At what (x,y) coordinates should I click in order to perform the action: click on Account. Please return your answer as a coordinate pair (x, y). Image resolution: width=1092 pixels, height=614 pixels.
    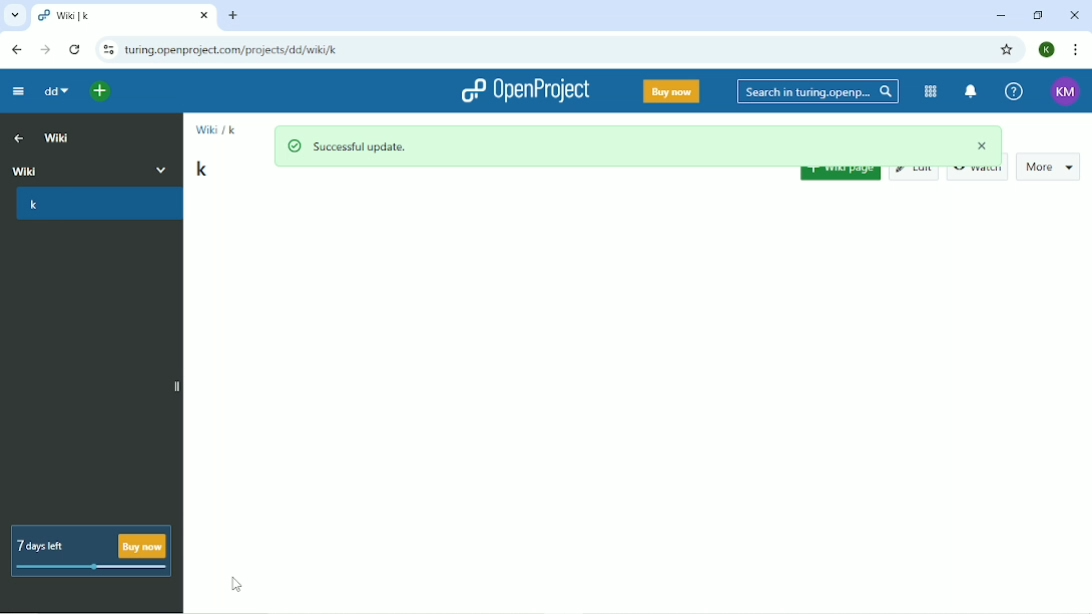
    Looking at the image, I should click on (1047, 49).